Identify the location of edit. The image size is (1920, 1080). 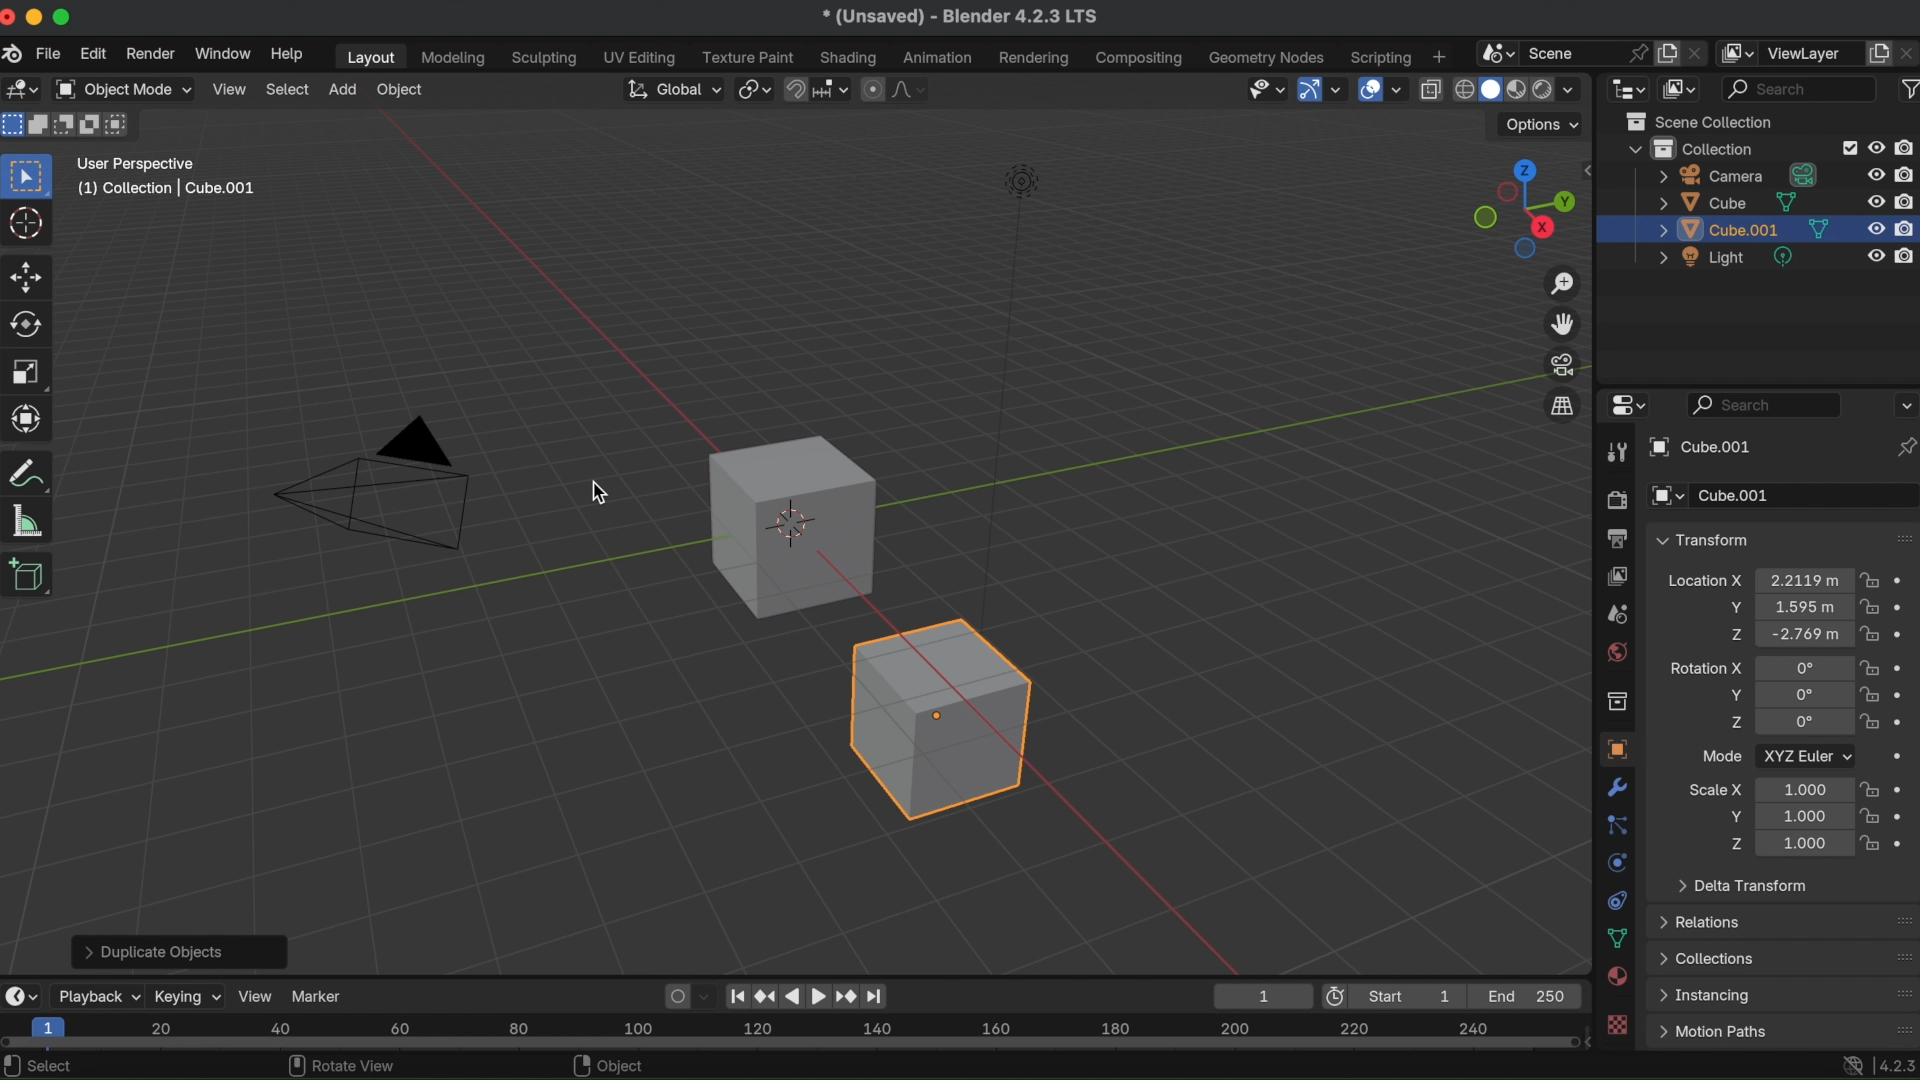
(94, 56).